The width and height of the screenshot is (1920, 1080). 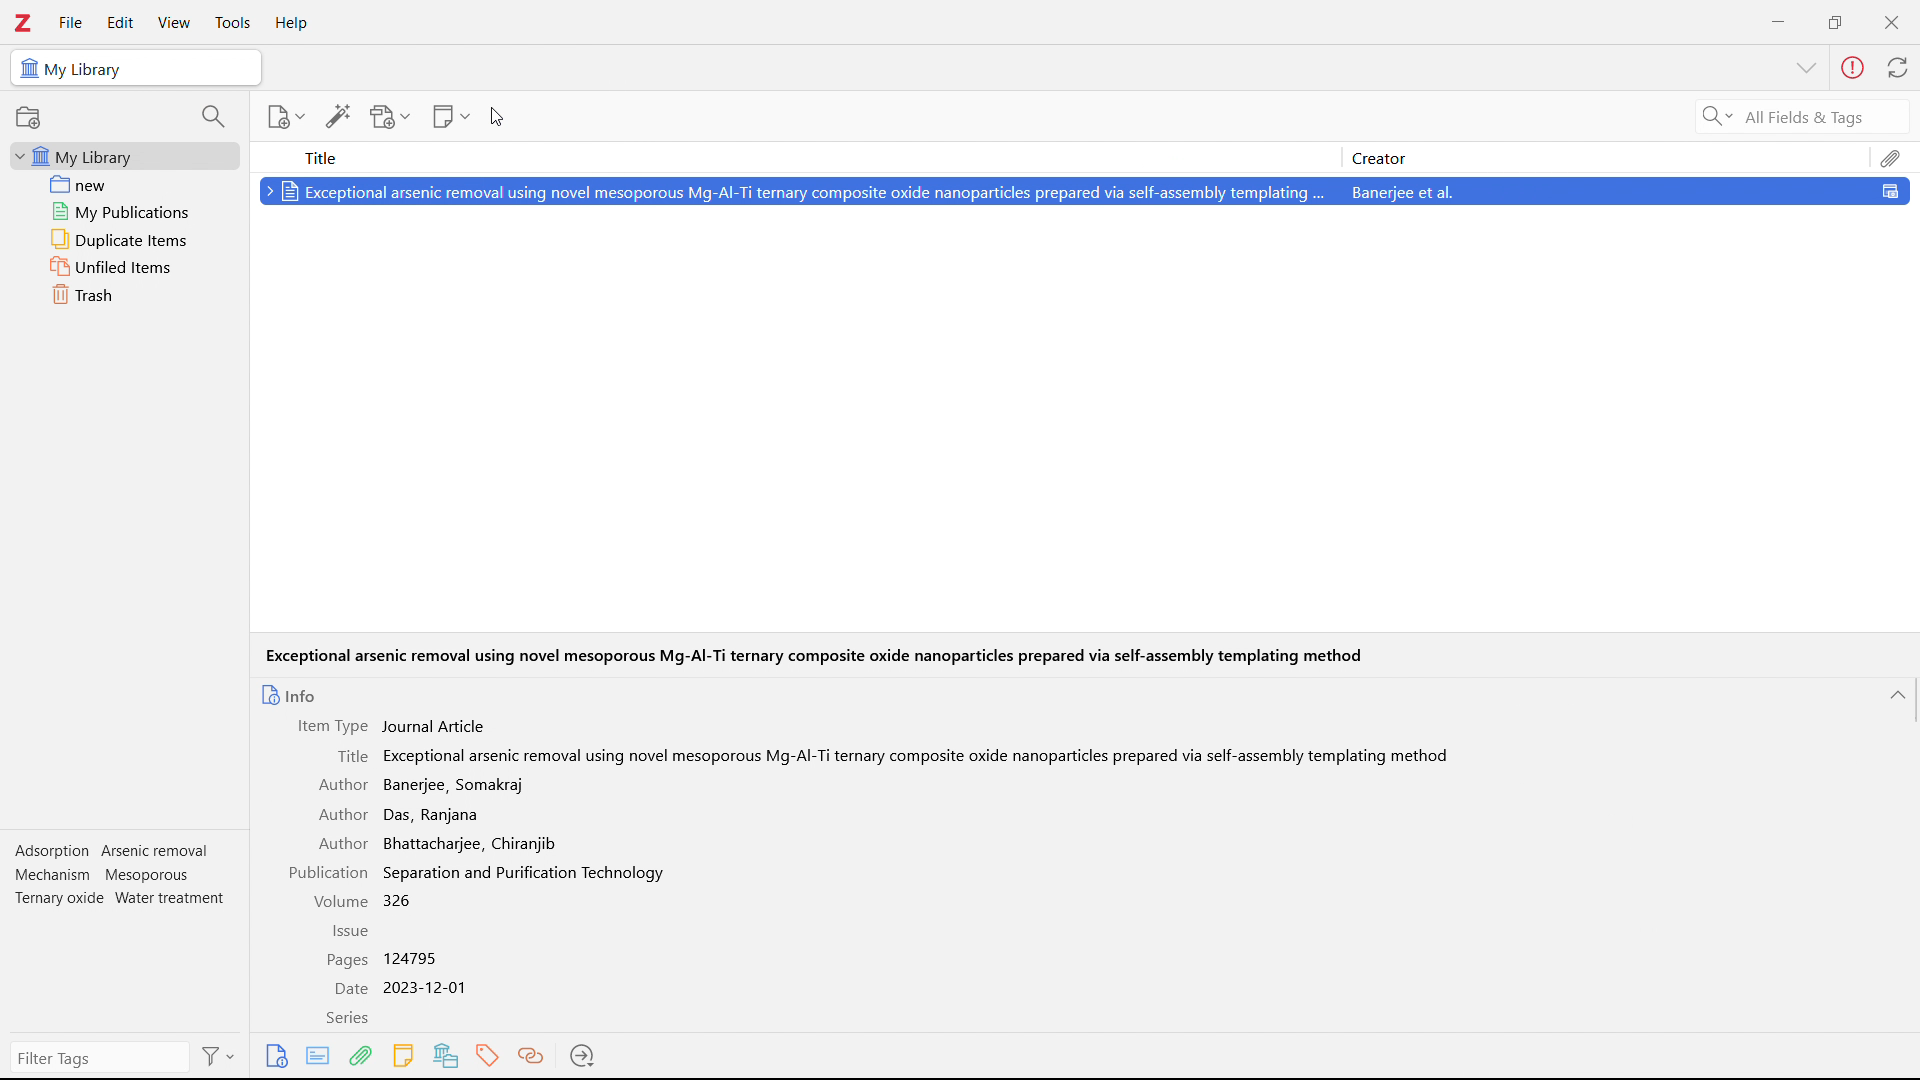 What do you see at coordinates (346, 960) in the screenshot?
I see `Pages` at bounding box center [346, 960].